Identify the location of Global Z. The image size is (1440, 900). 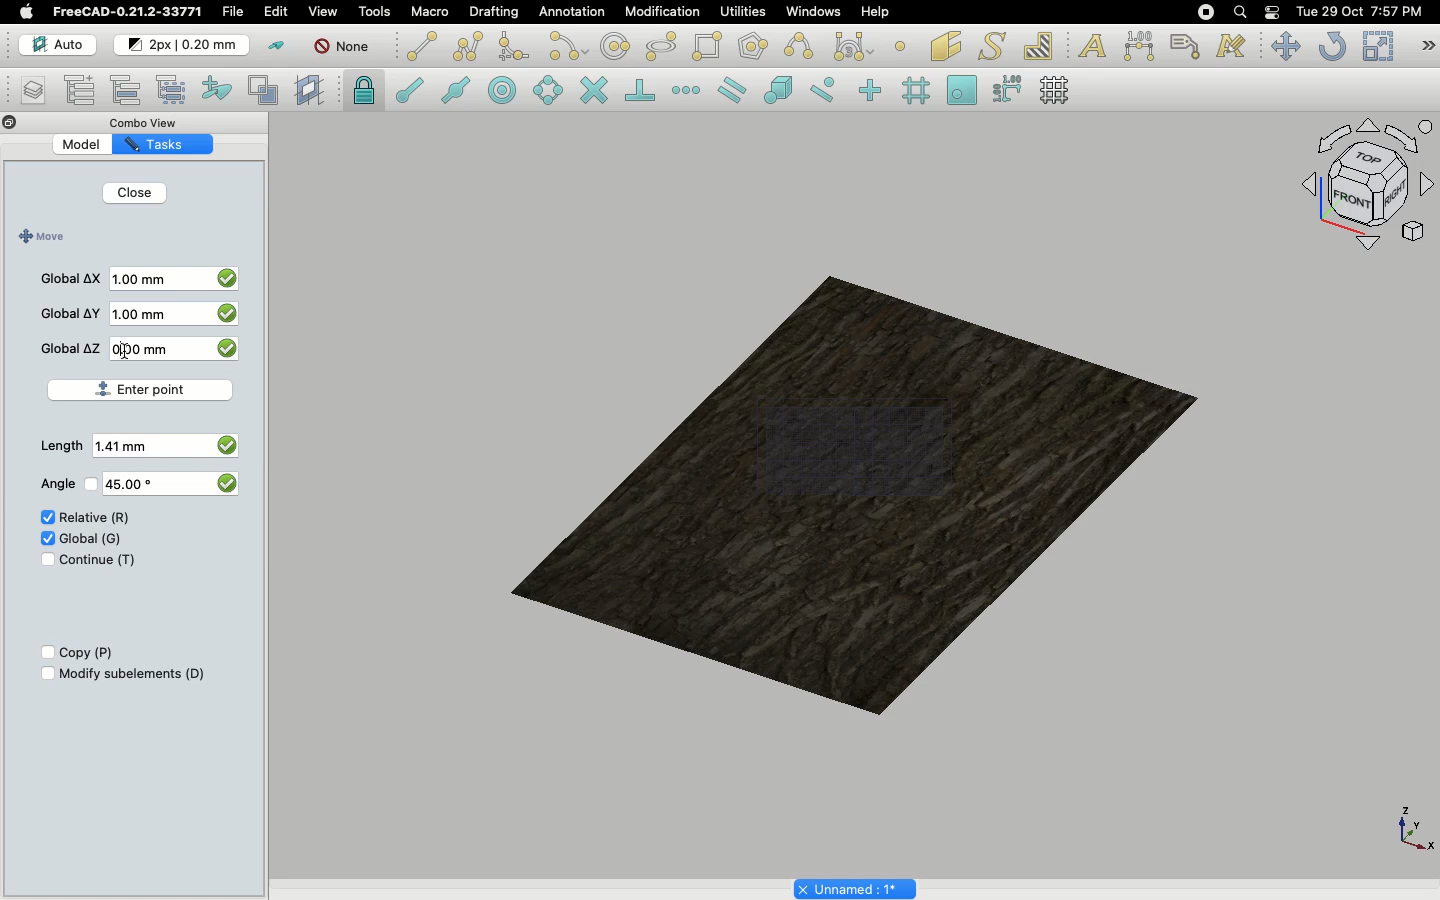
(71, 348).